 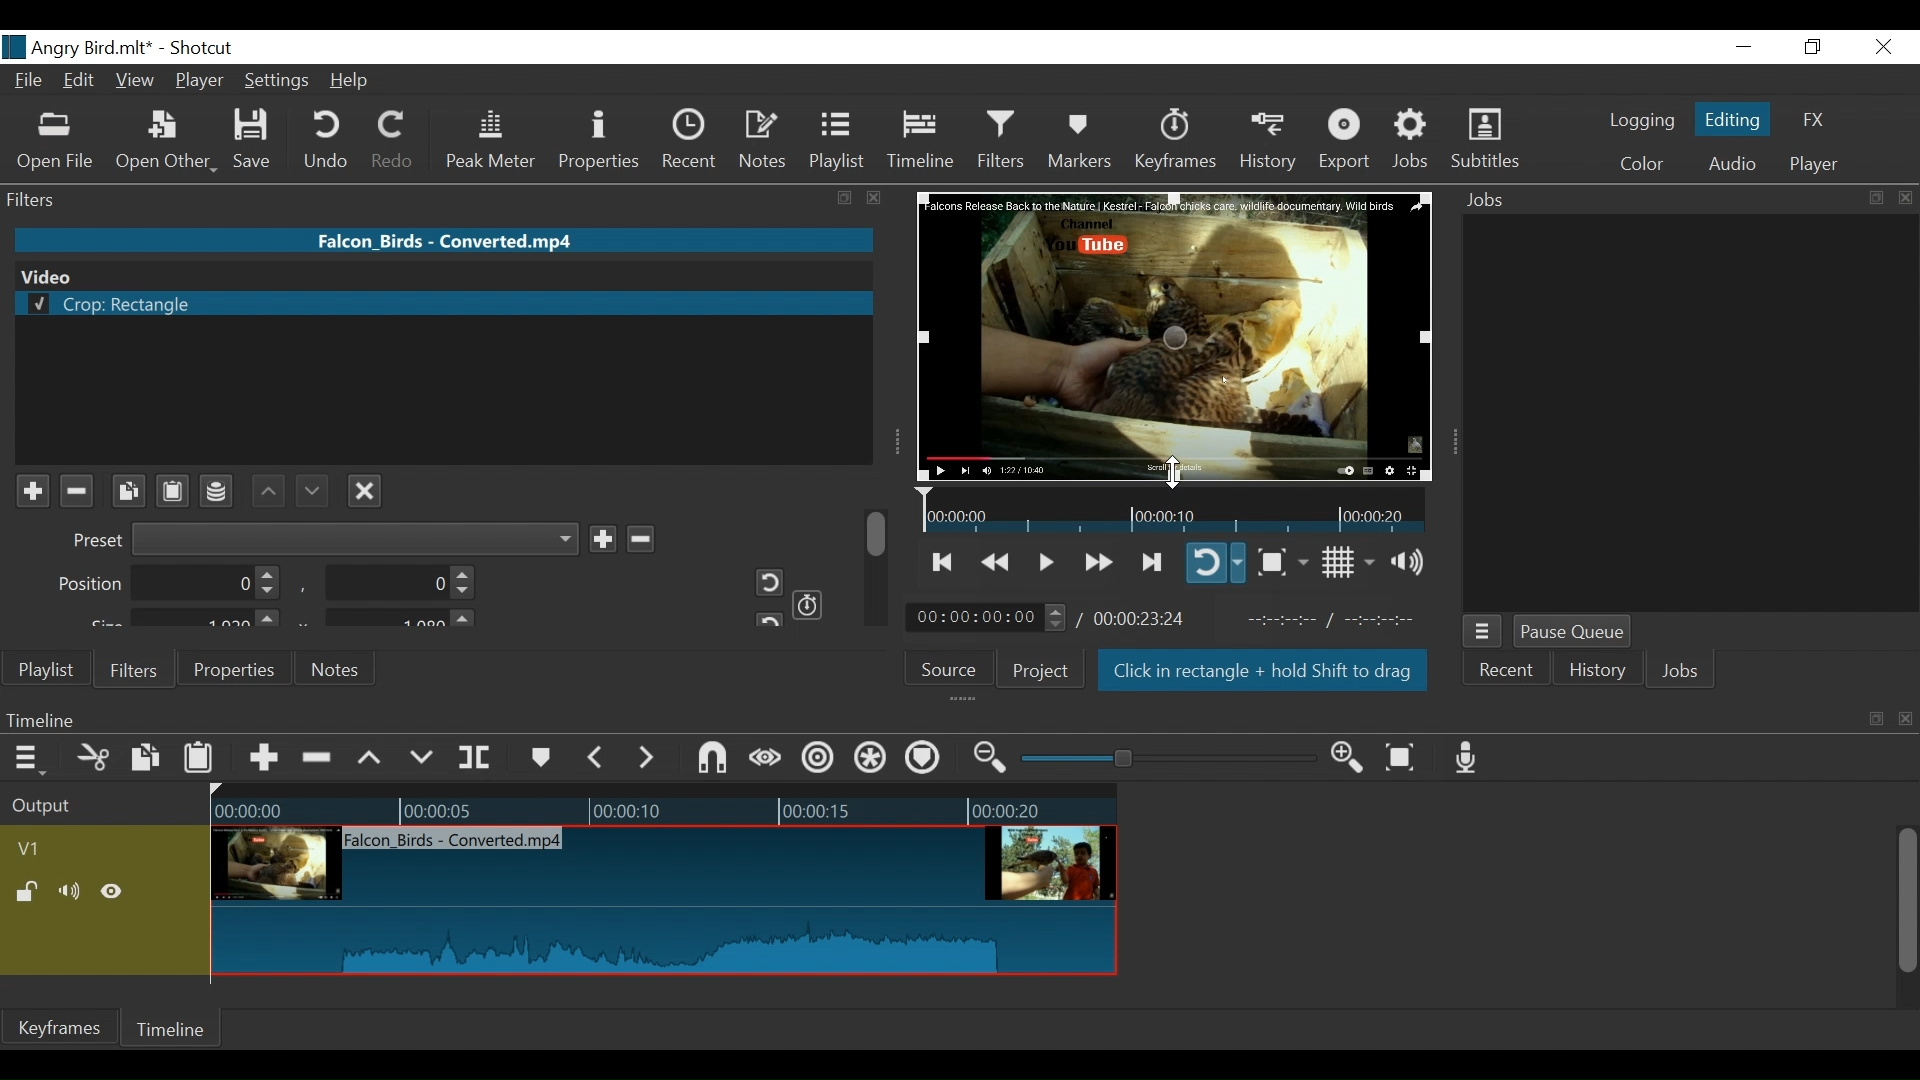 I want to click on Save, so click(x=259, y=140).